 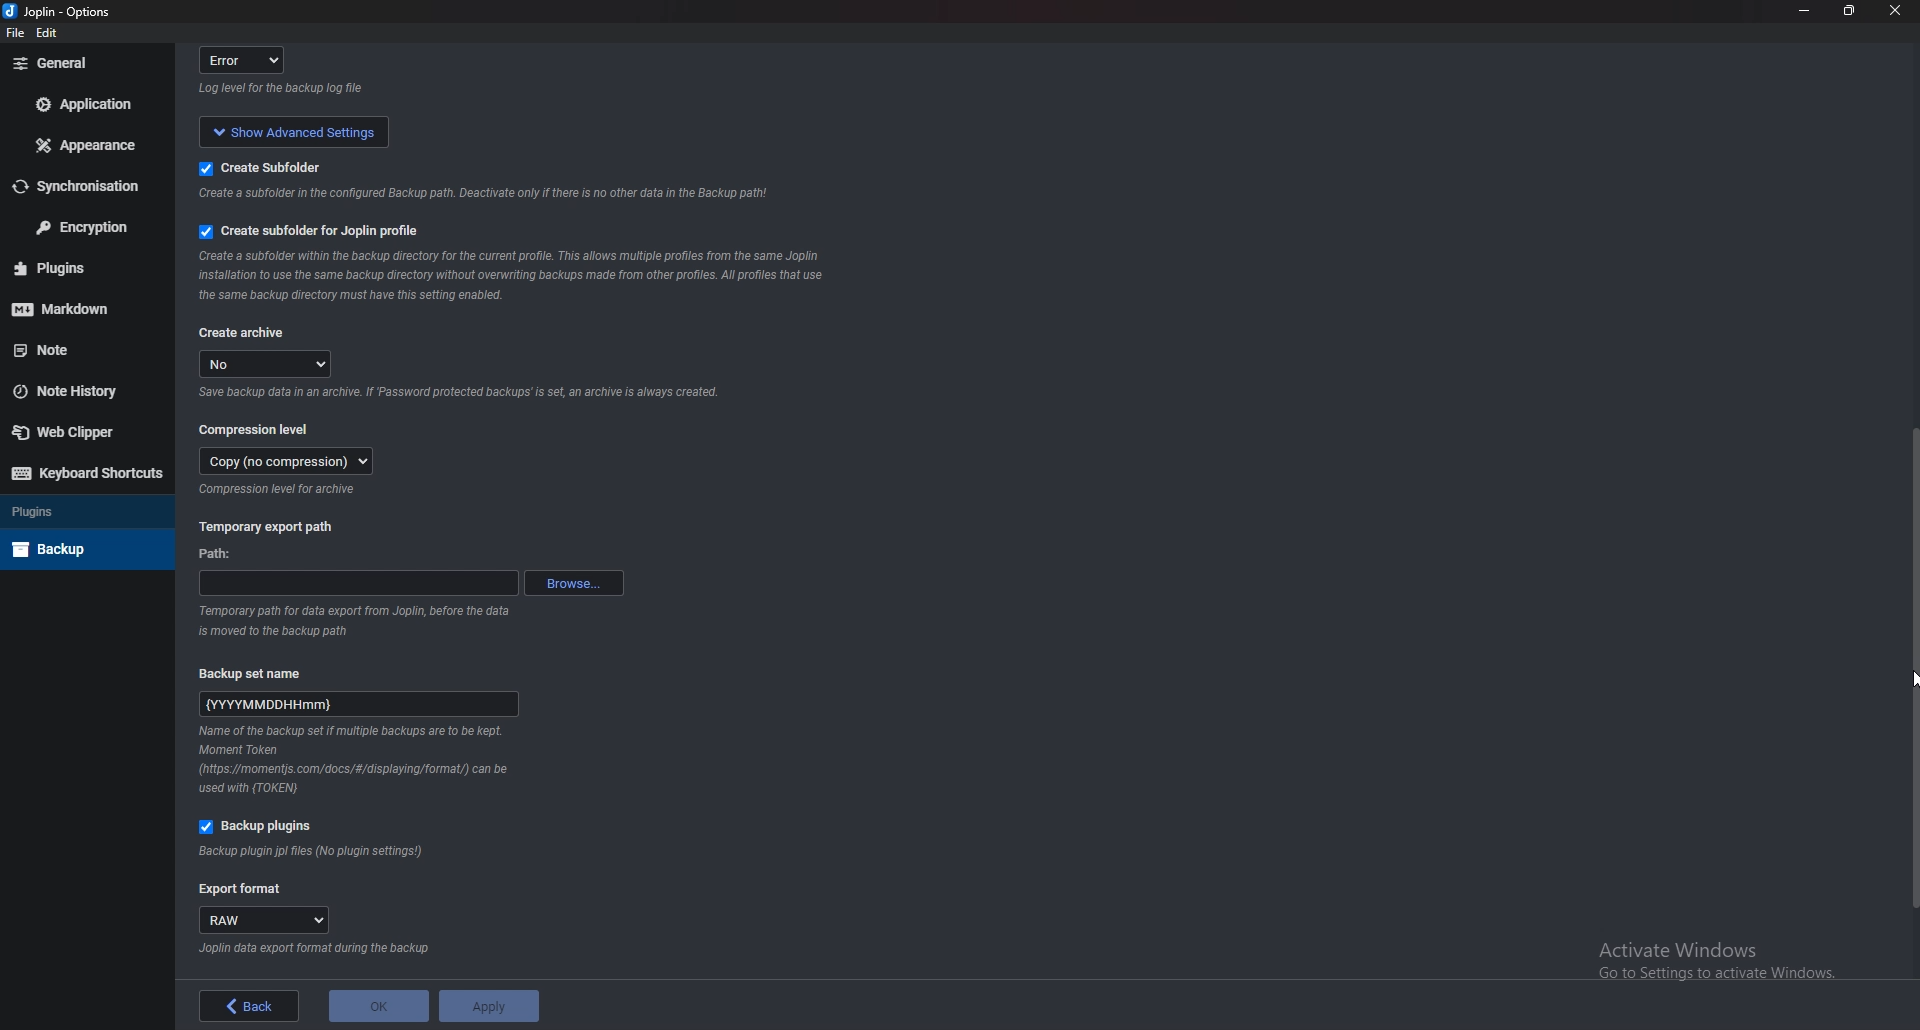 I want to click on path, so click(x=221, y=556).